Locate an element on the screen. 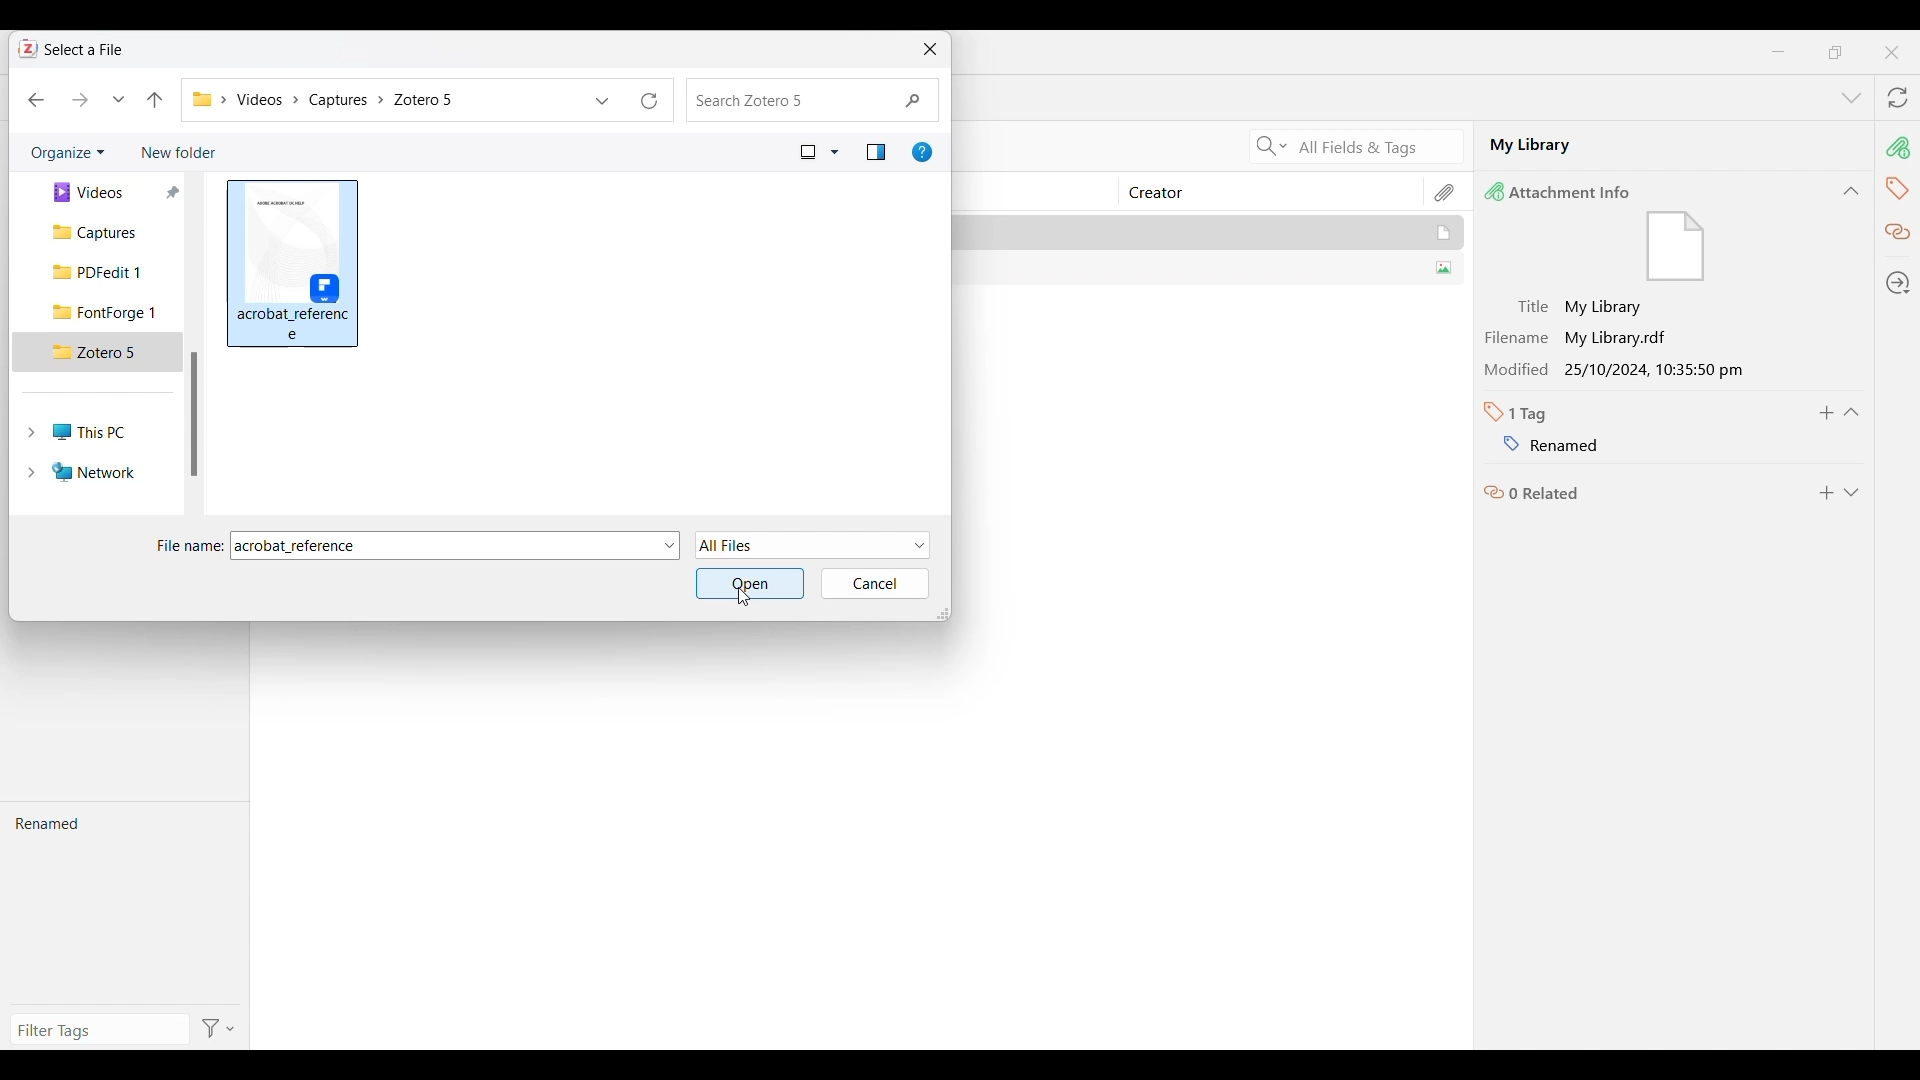 This screenshot has width=1920, height=1080. Expand is located at coordinates (1851, 493).